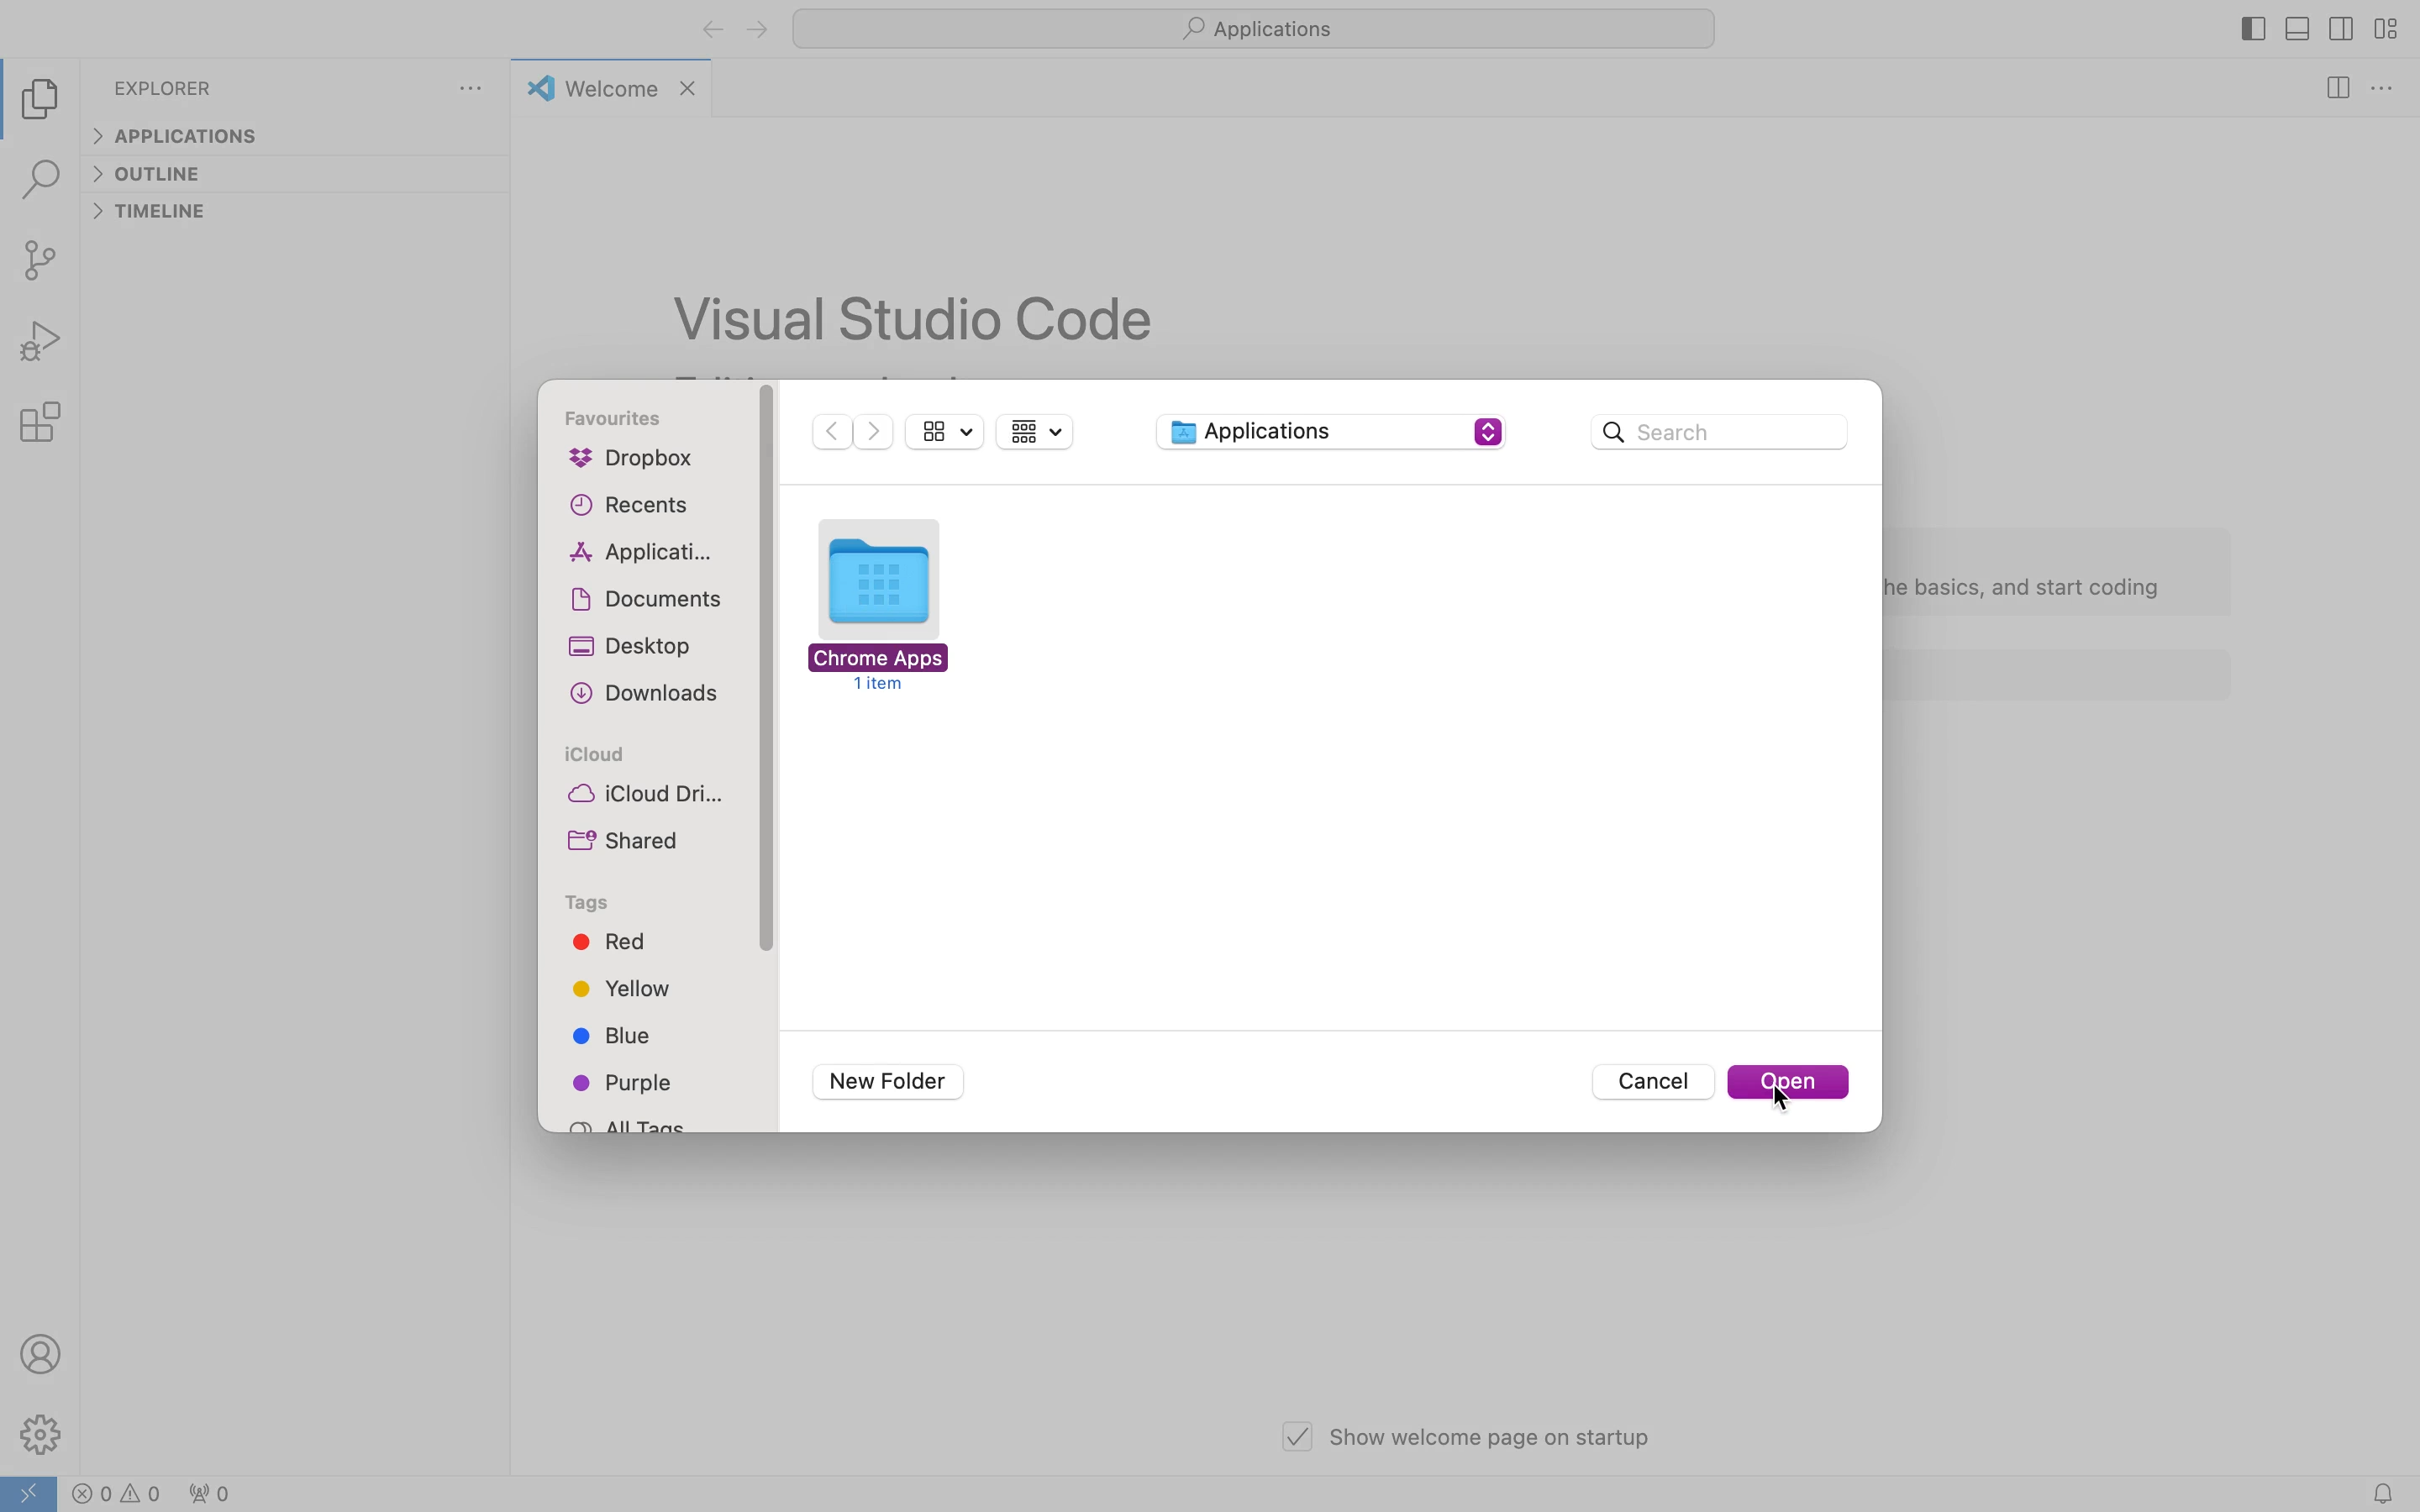  What do you see at coordinates (610, 942) in the screenshot?
I see `red tag` at bounding box center [610, 942].